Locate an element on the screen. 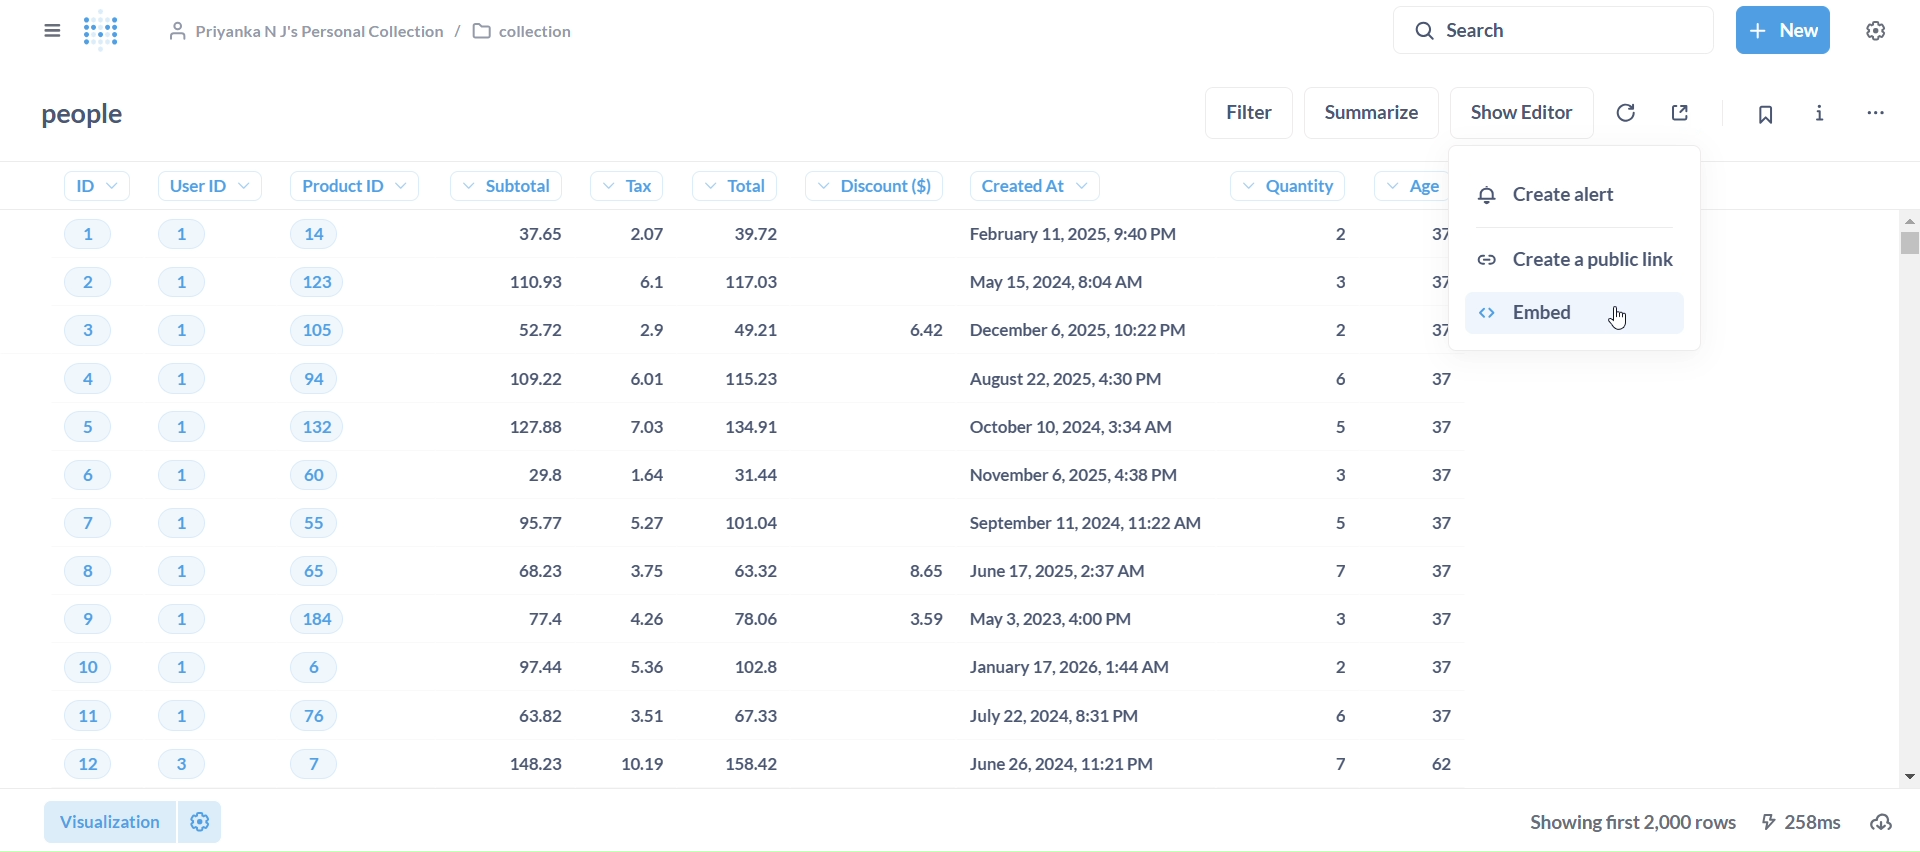 The width and height of the screenshot is (1920, 852). settings is located at coordinates (201, 821).